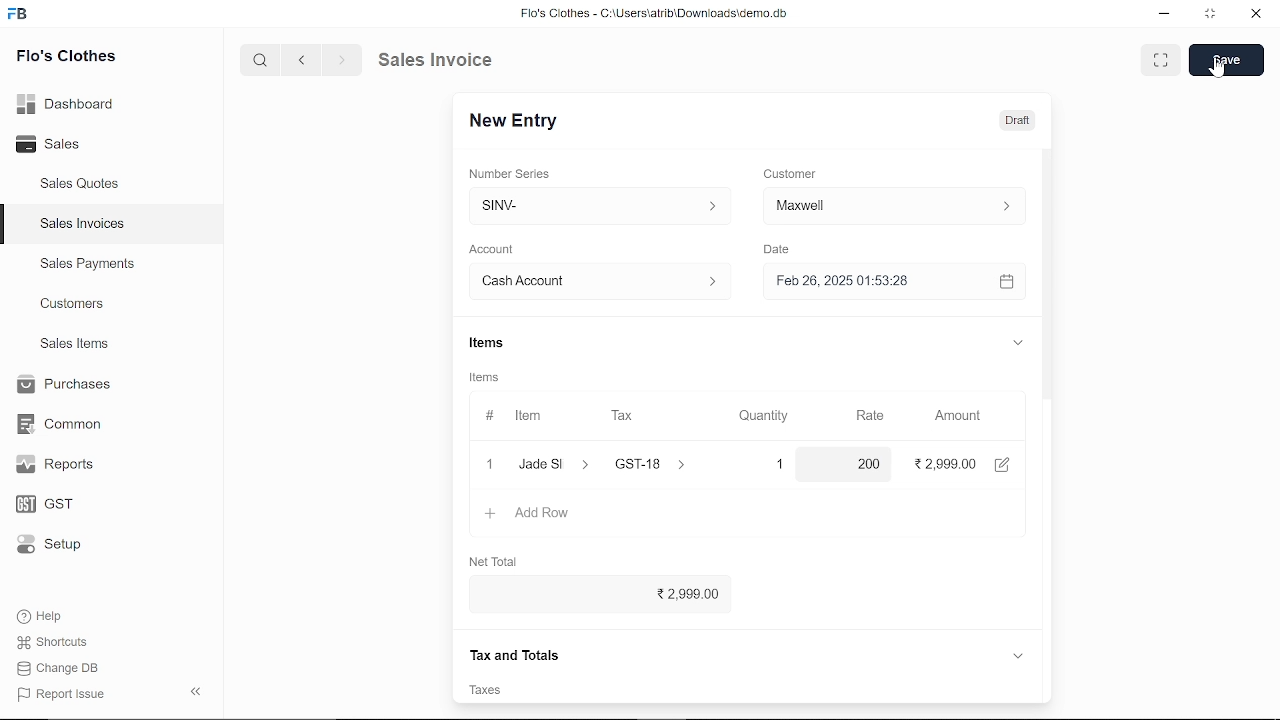 The width and height of the screenshot is (1280, 720). I want to click on Amount, so click(958, 416).